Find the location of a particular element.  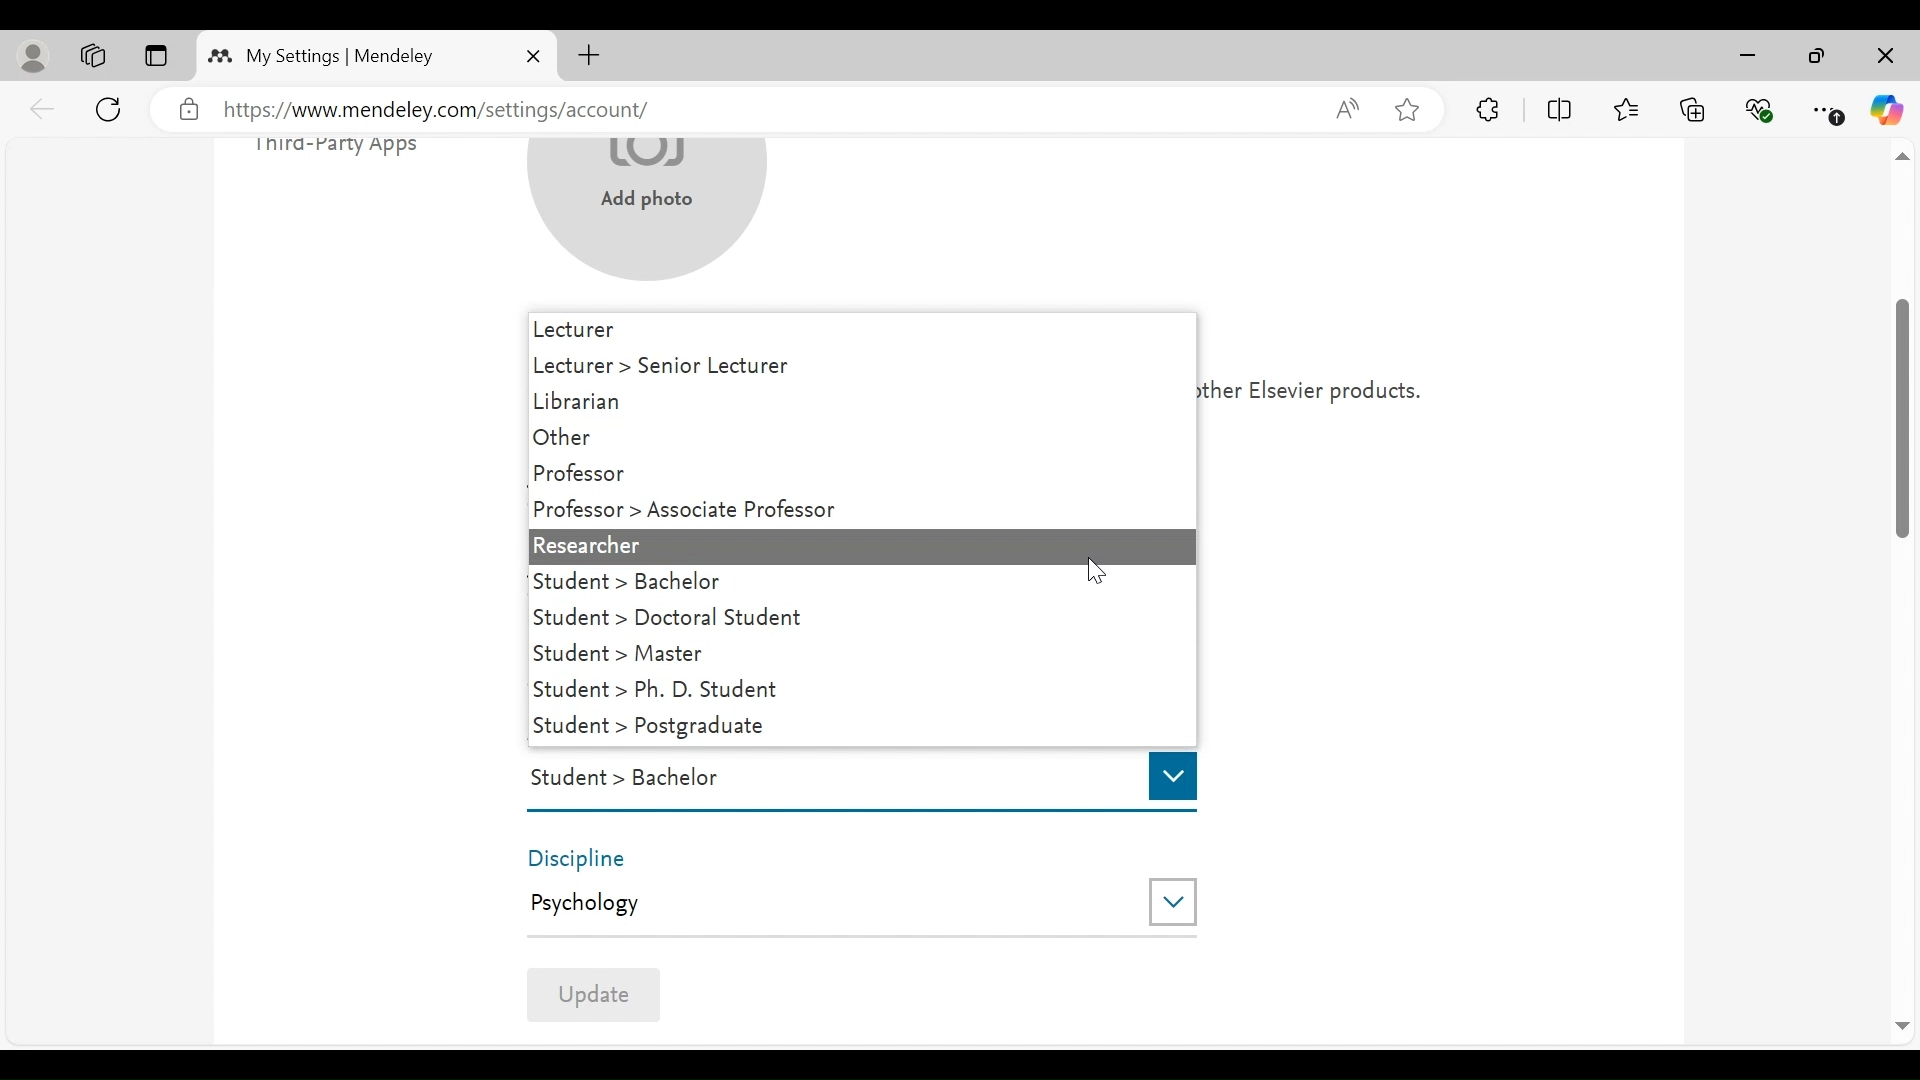

Drop down is located at coordinates (1173, 775).